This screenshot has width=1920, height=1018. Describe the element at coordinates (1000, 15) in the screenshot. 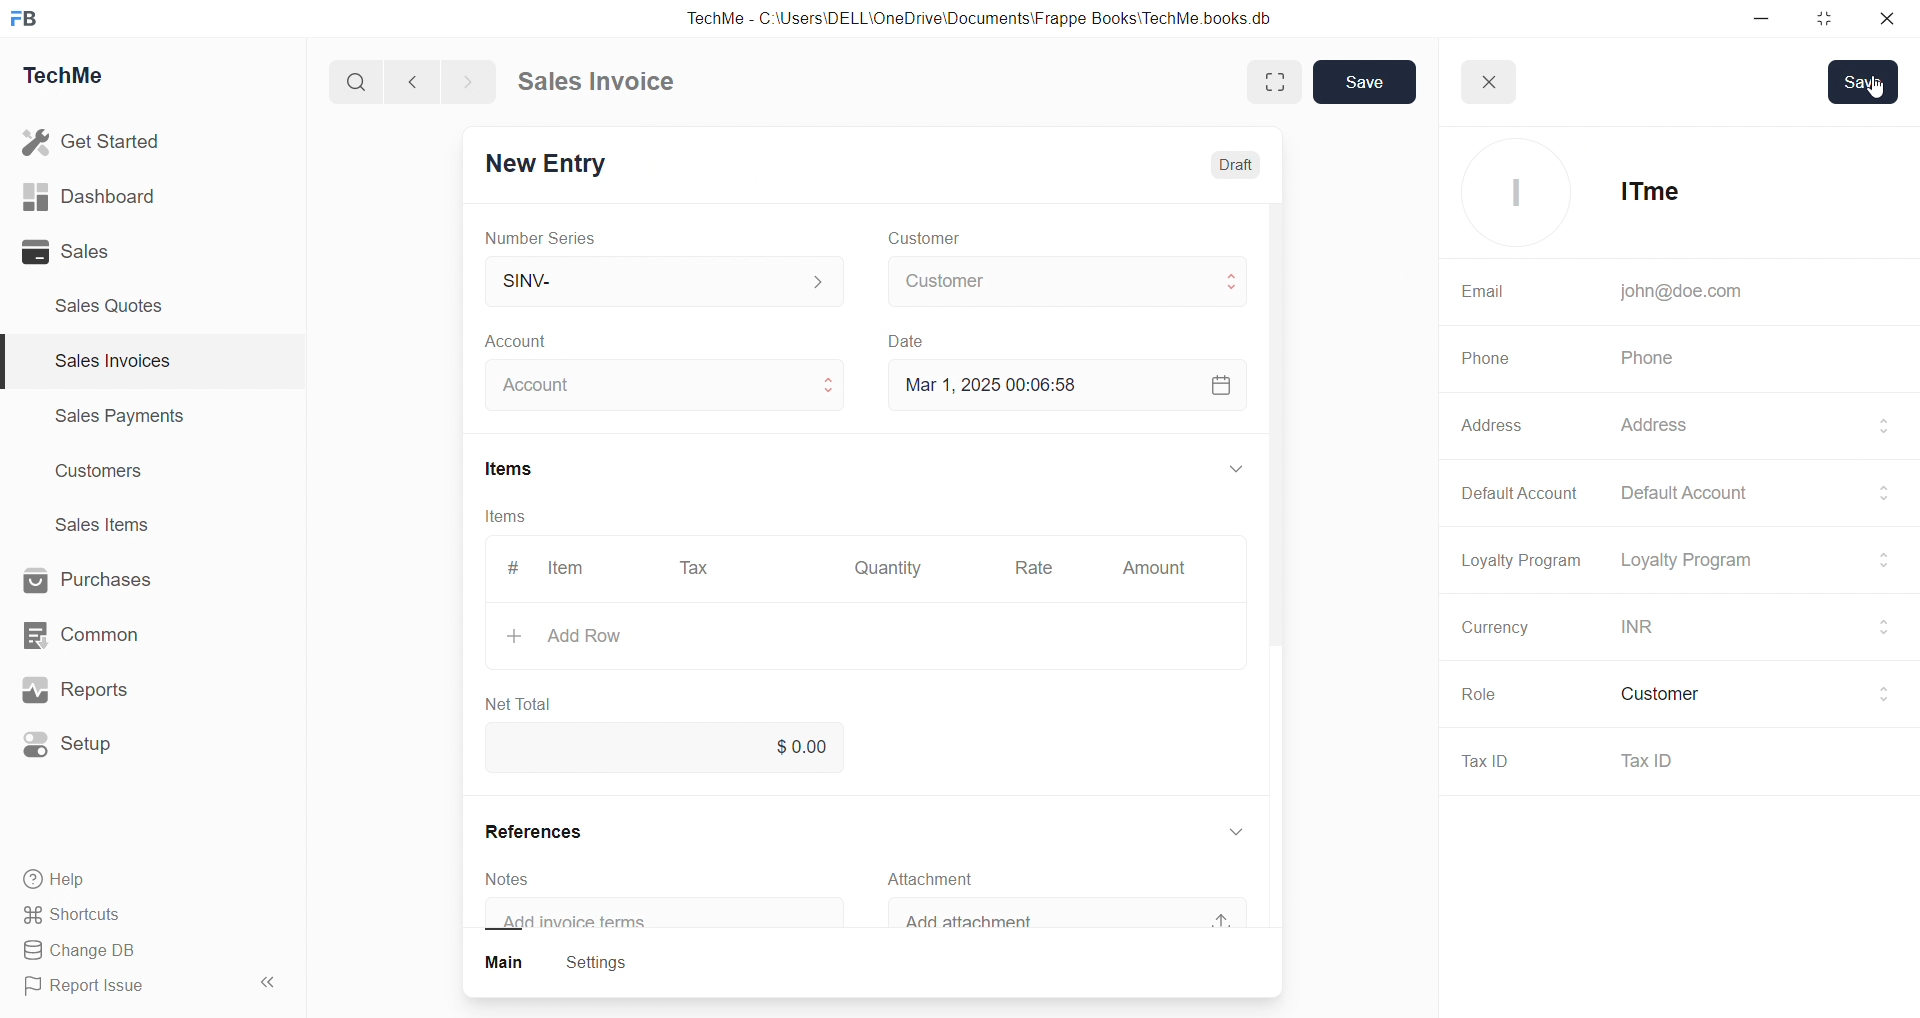

I see `TechMe - C-\Users\DELL\OneDrive\Documents\Frappe Books'TechMe books db` at that location.